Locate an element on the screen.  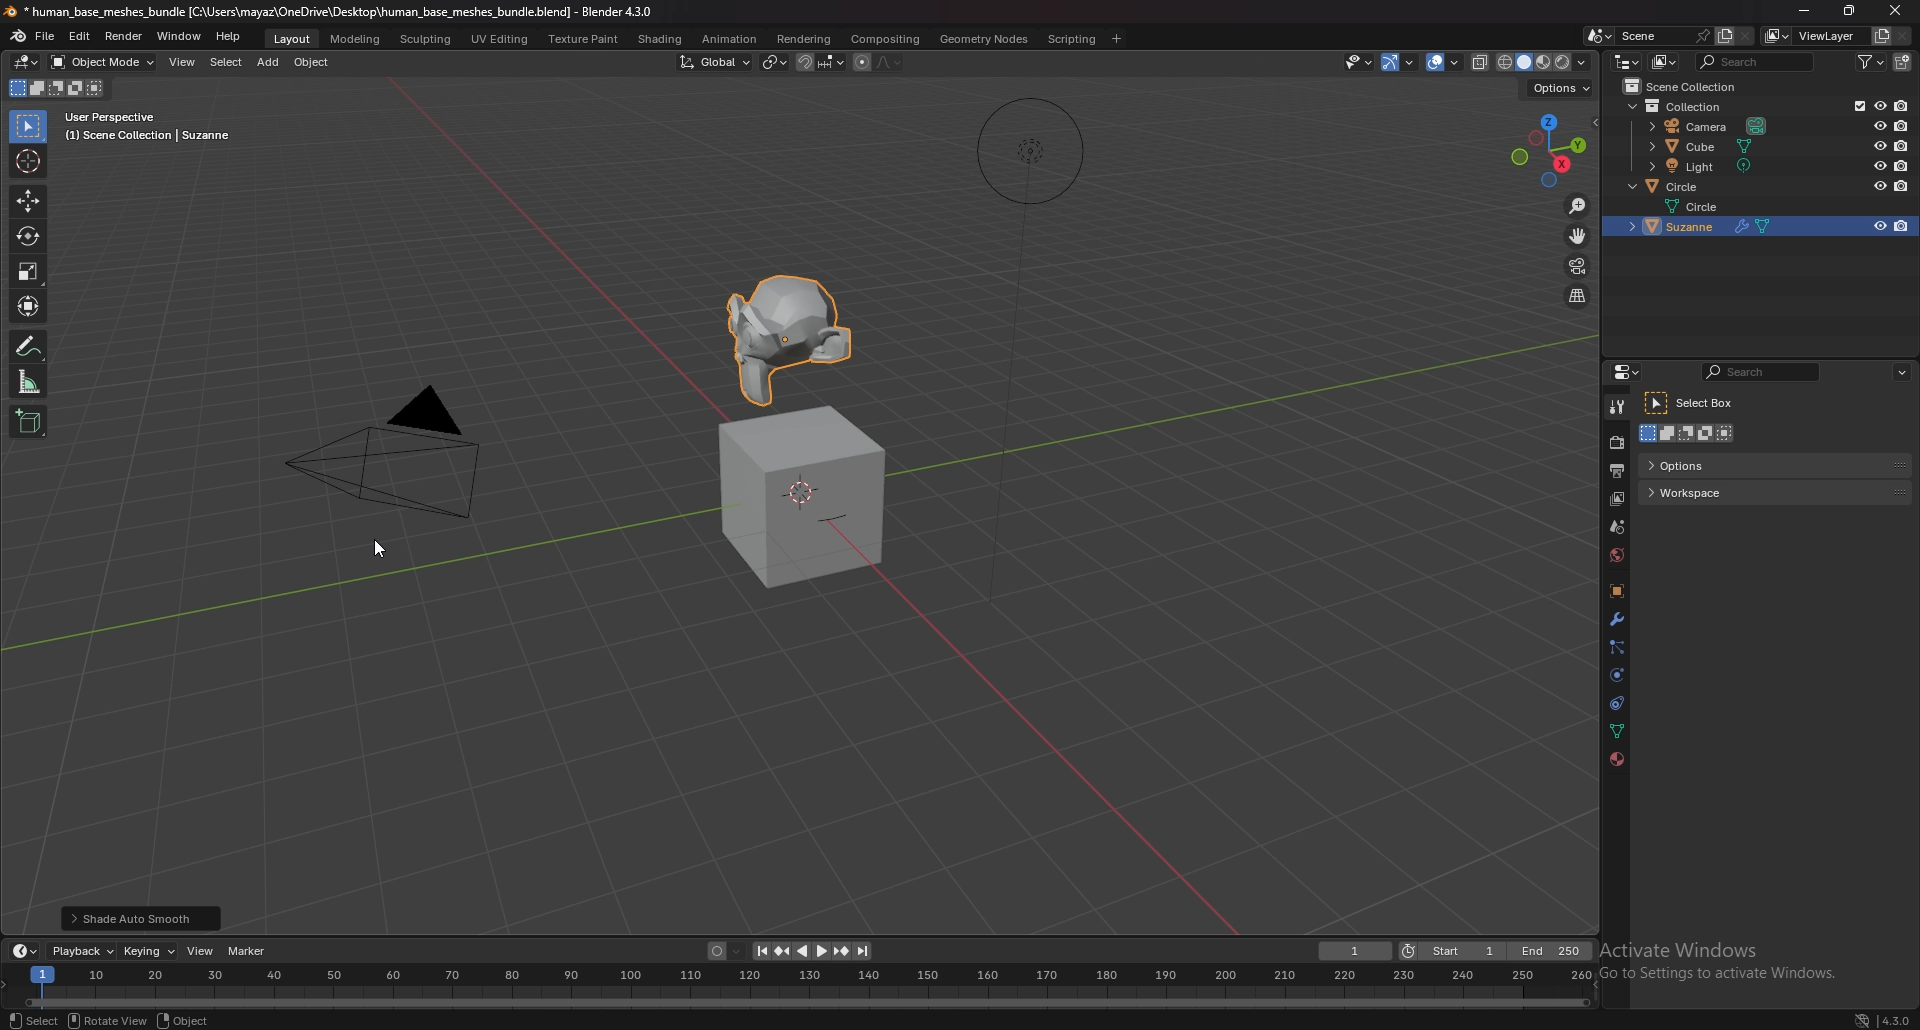
layout is located at coordinates (293, 38).